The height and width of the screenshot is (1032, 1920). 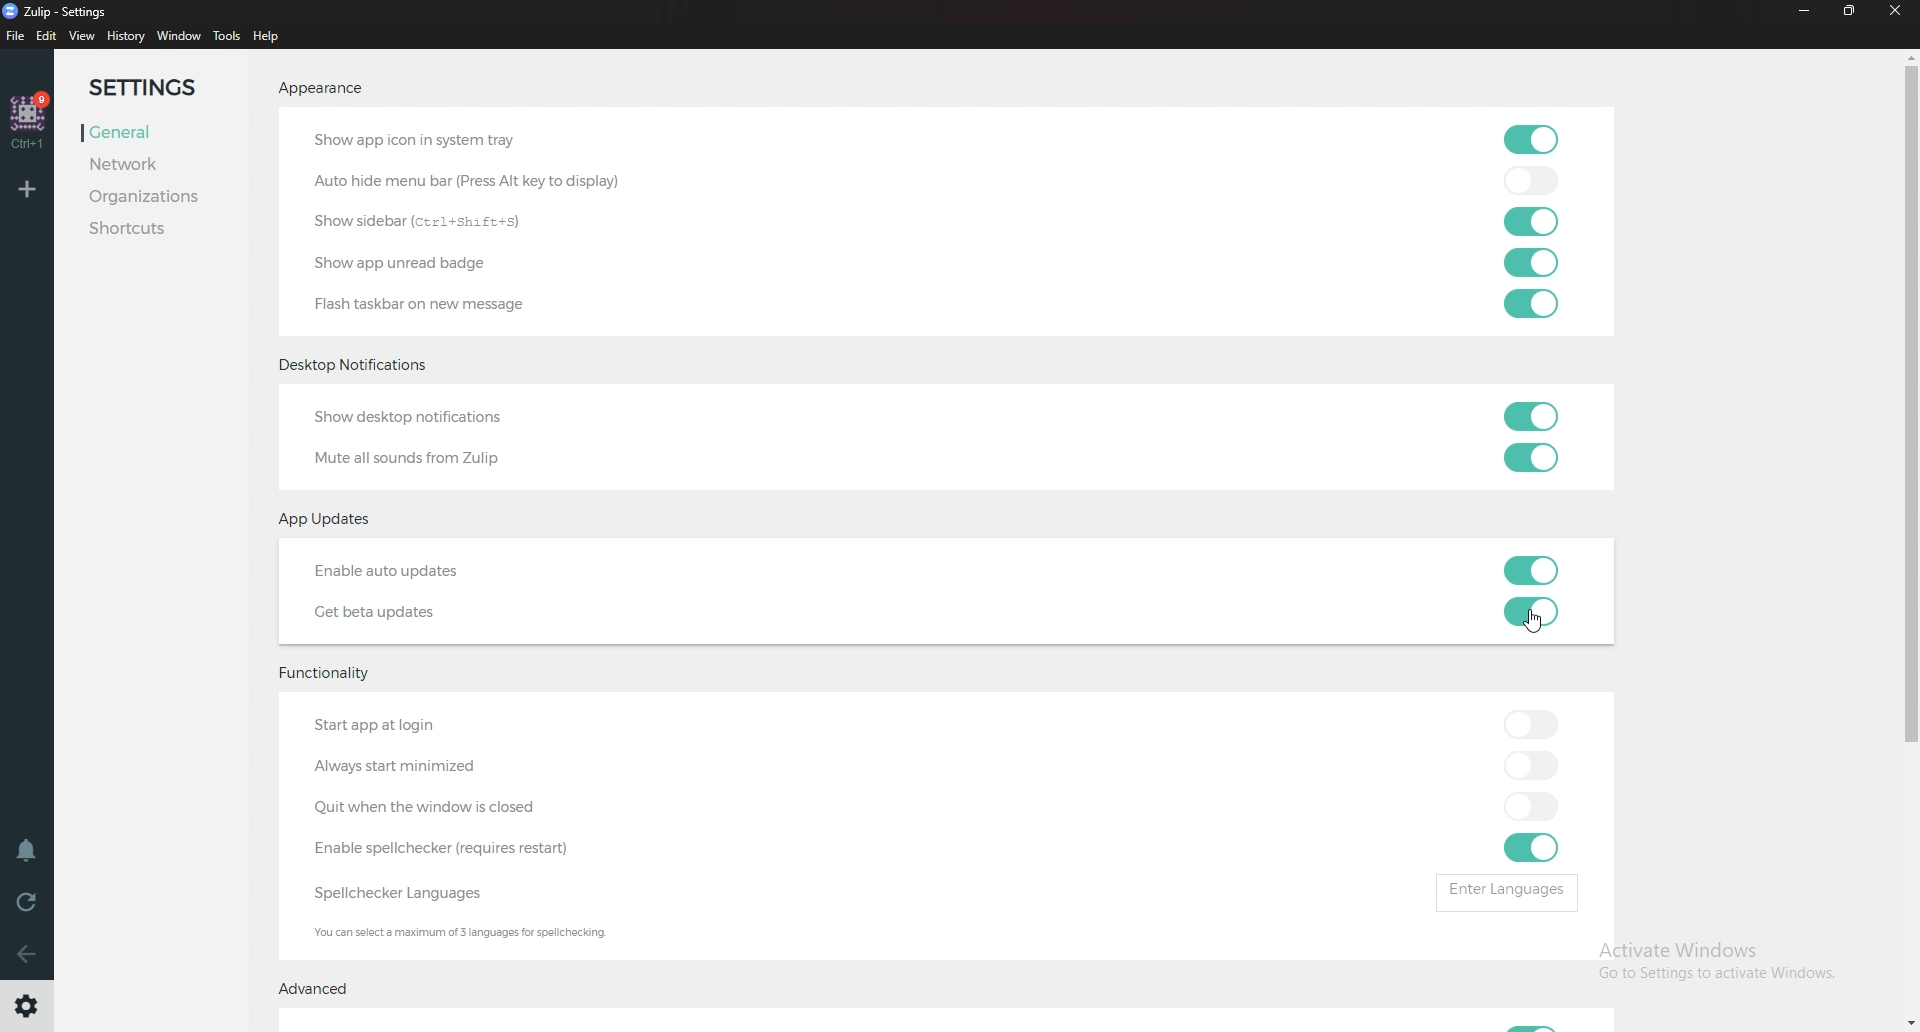 What do you see at coordinates (1537, 624) in the screenshot?
I see `Cursor` at bounding box center [1537, 624].